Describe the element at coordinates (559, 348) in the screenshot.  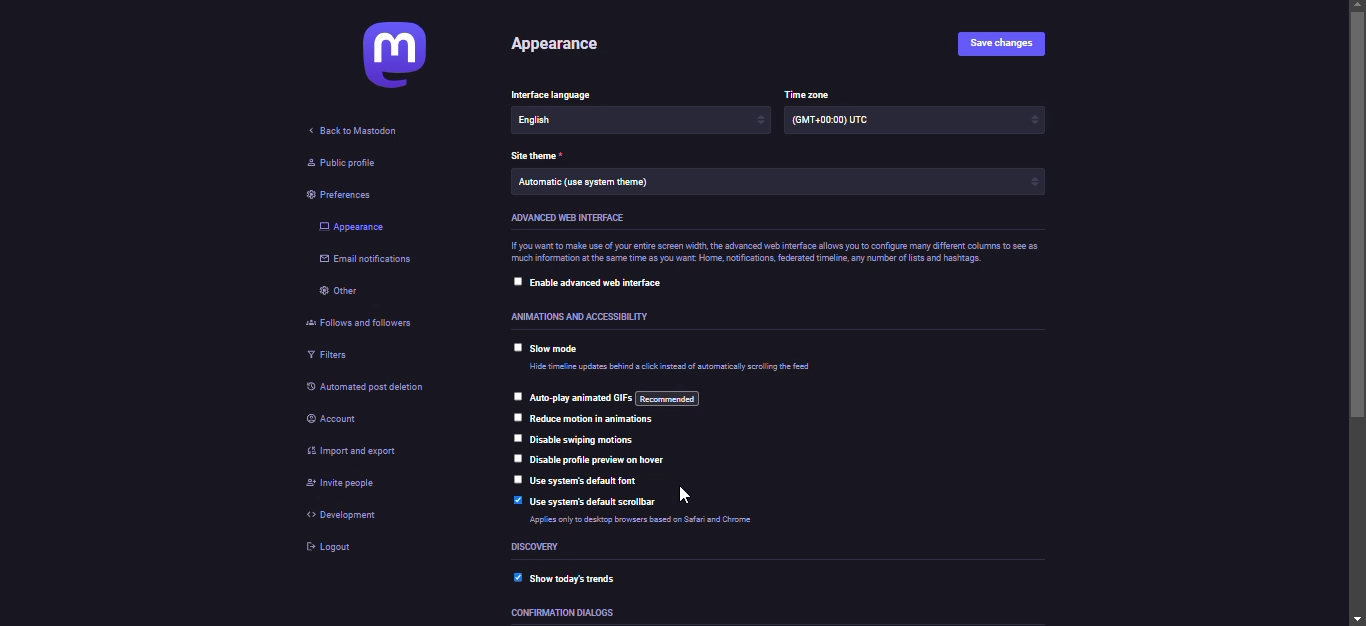
I see `slow mode` at that location.